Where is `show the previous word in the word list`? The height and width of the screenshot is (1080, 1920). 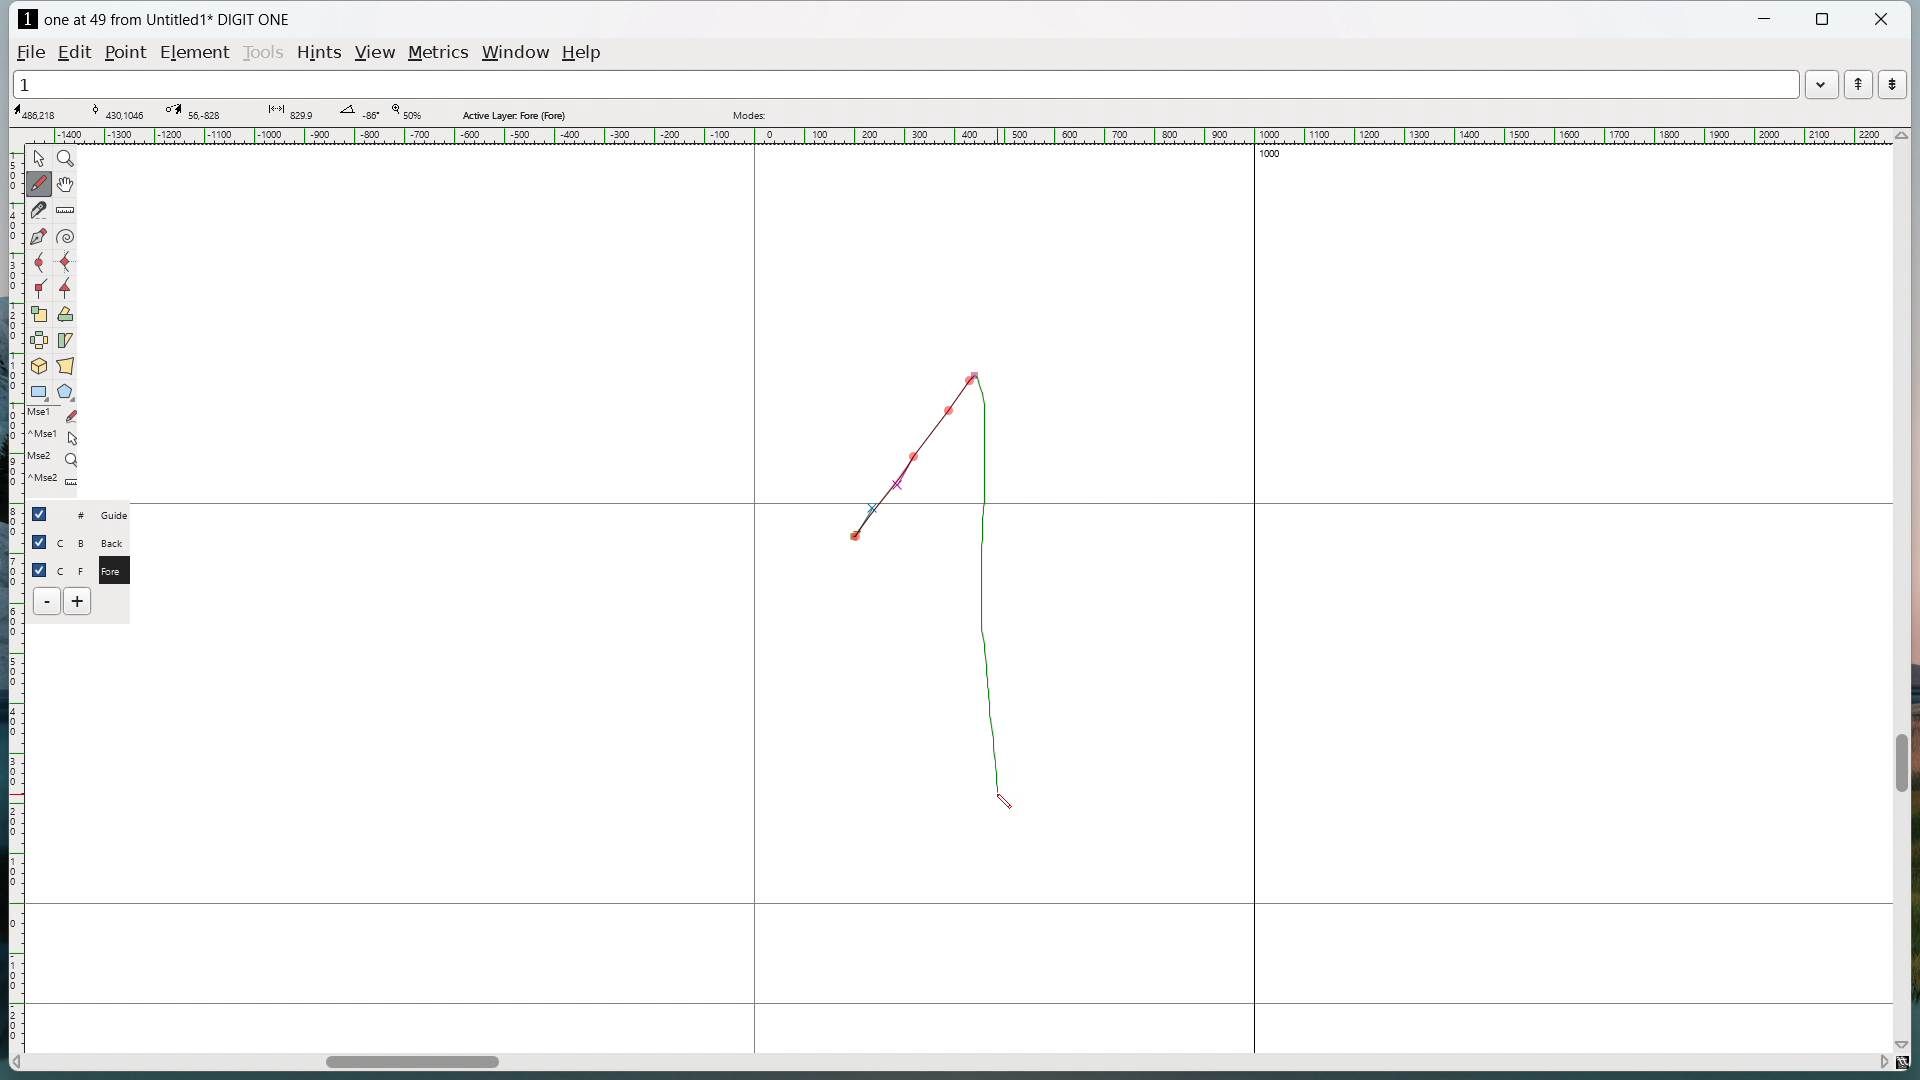
show the previous word in the word list is located at coordinates (1858, 84).